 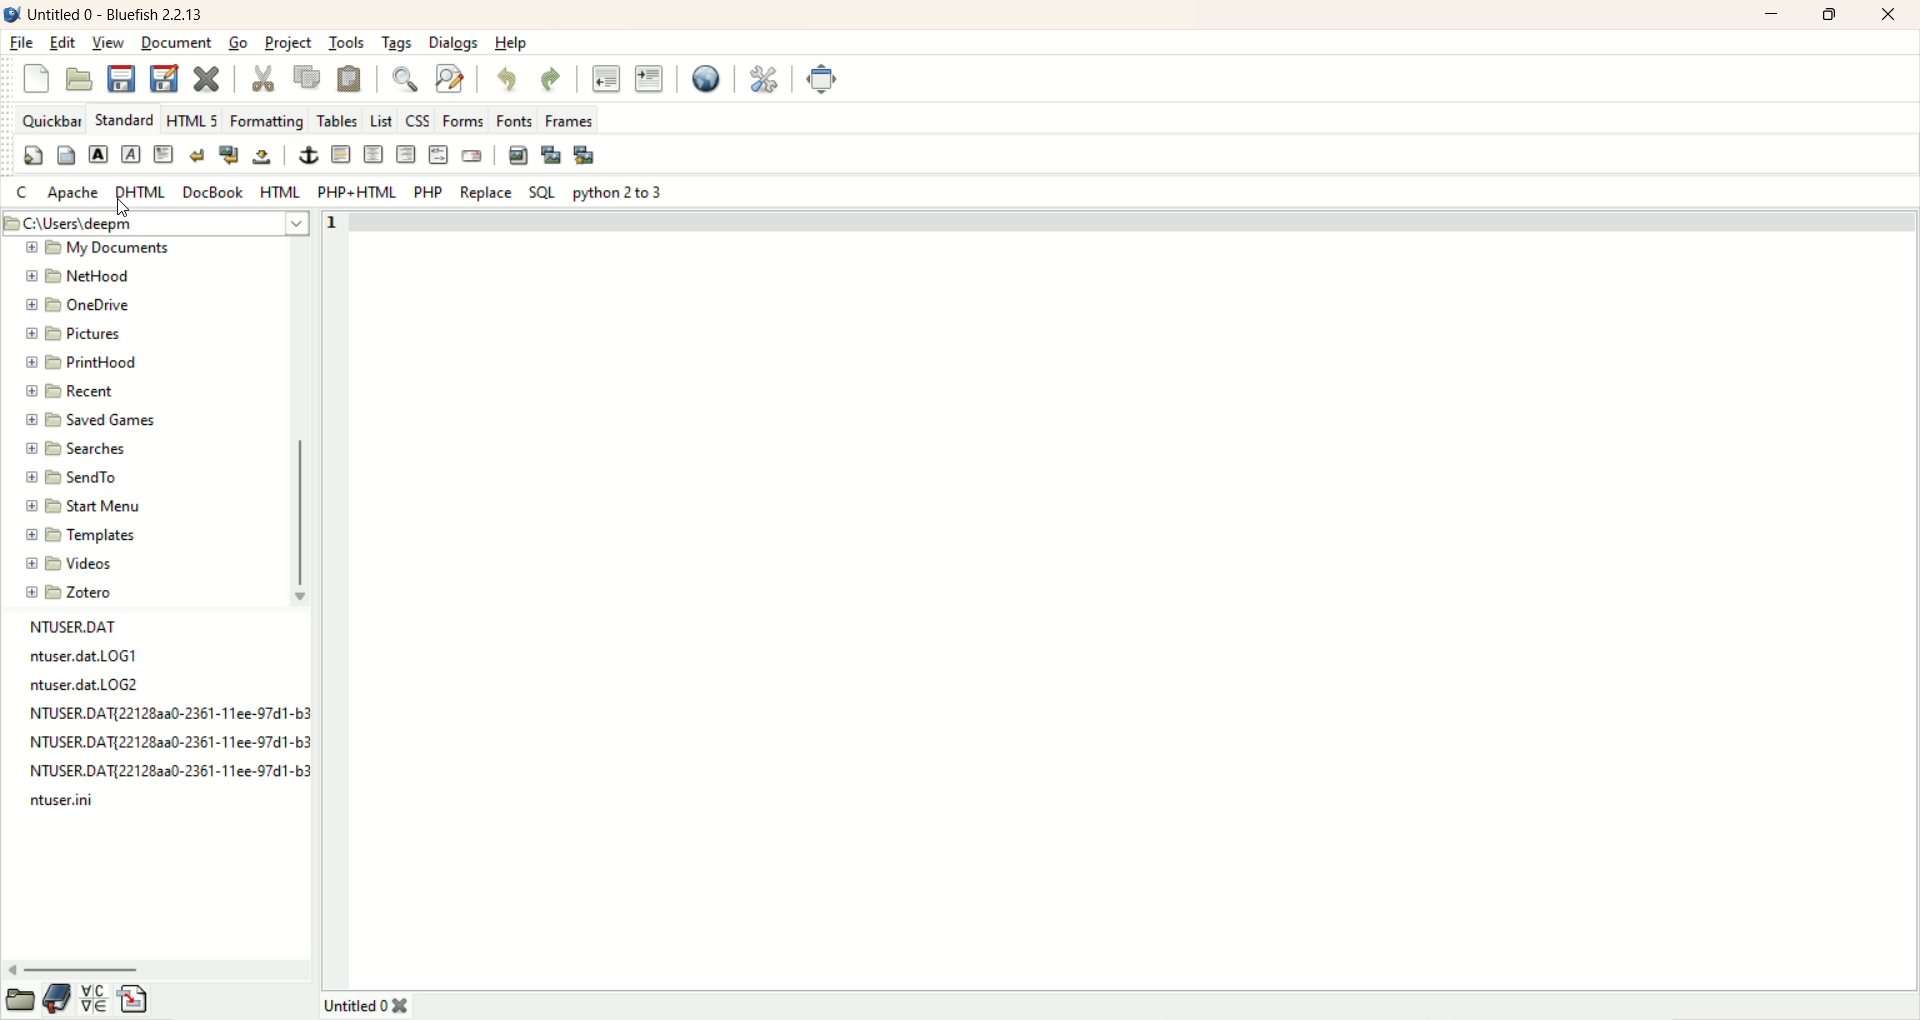 What do you see at coordinates (165, 769) in the screenshot?
I see `file` at bounding box center [165, 769].